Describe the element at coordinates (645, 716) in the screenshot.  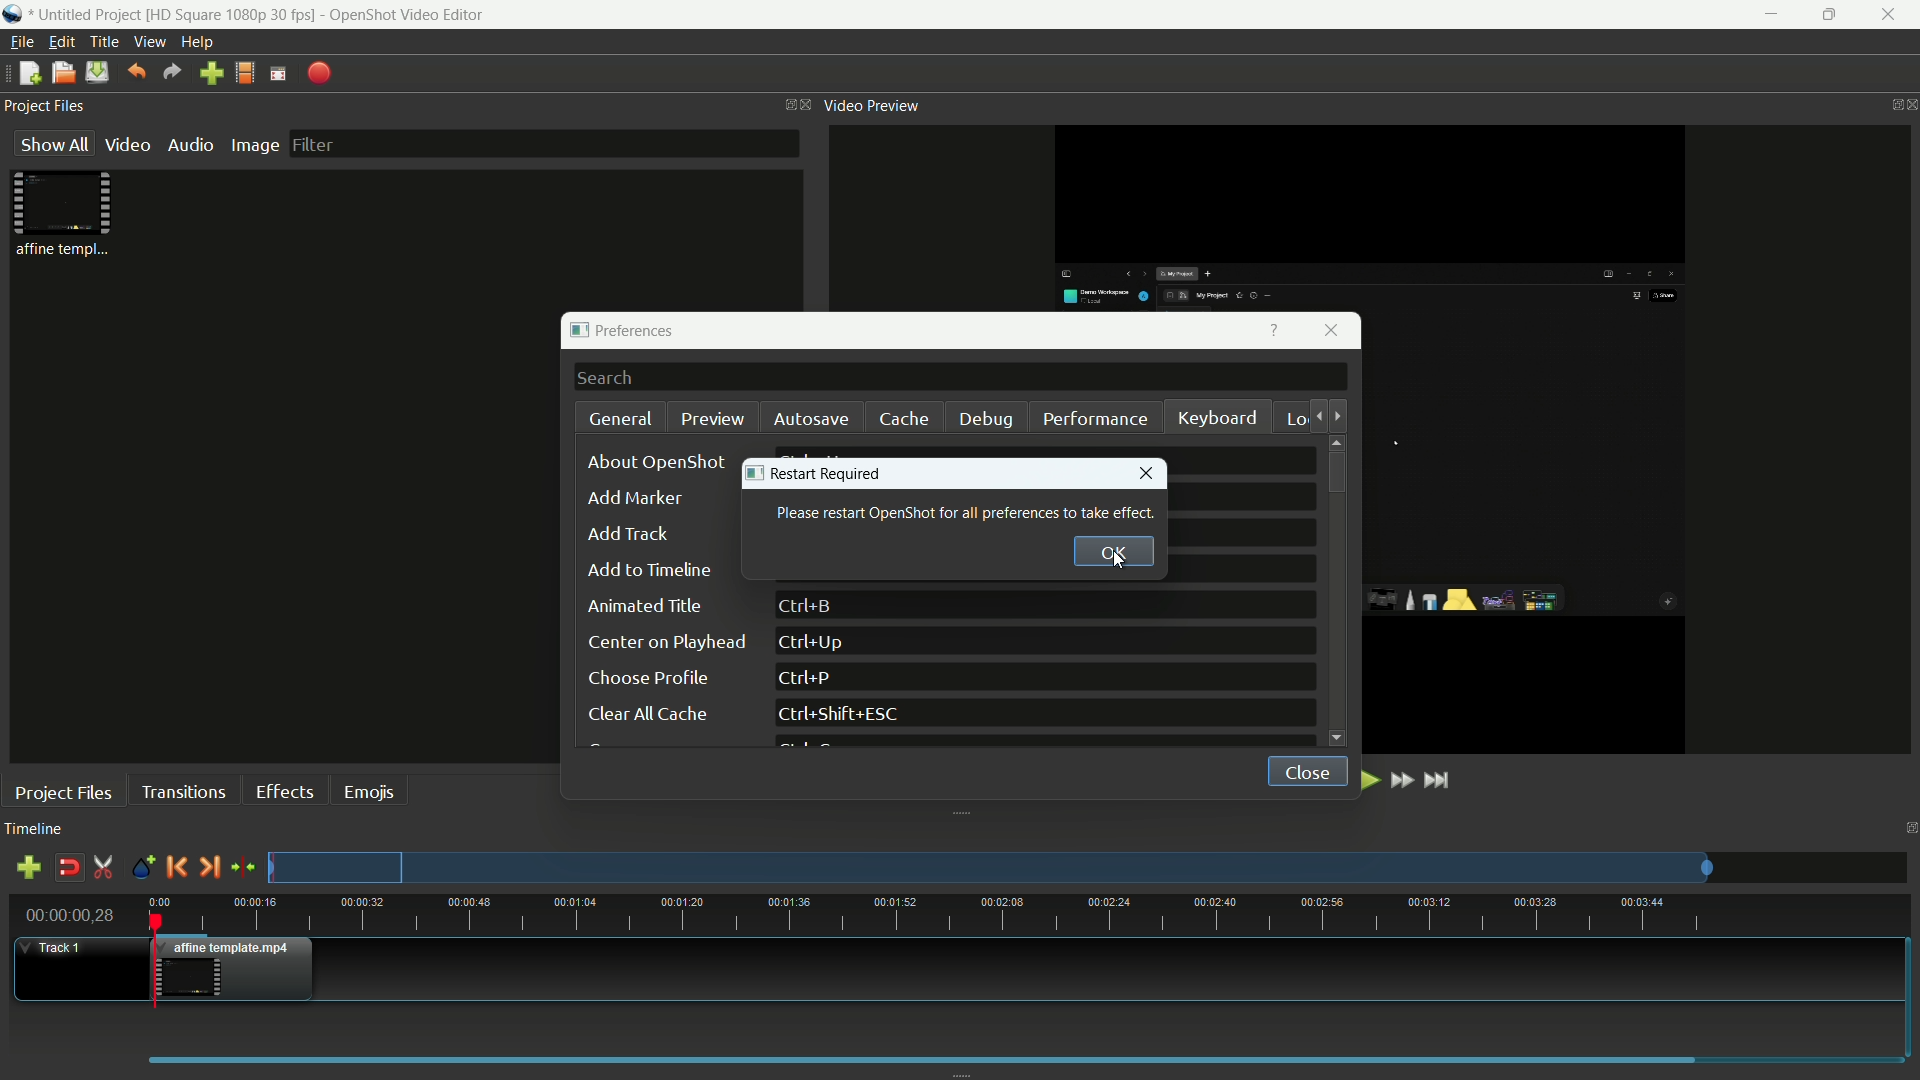
I see `clear all cache` at that location.